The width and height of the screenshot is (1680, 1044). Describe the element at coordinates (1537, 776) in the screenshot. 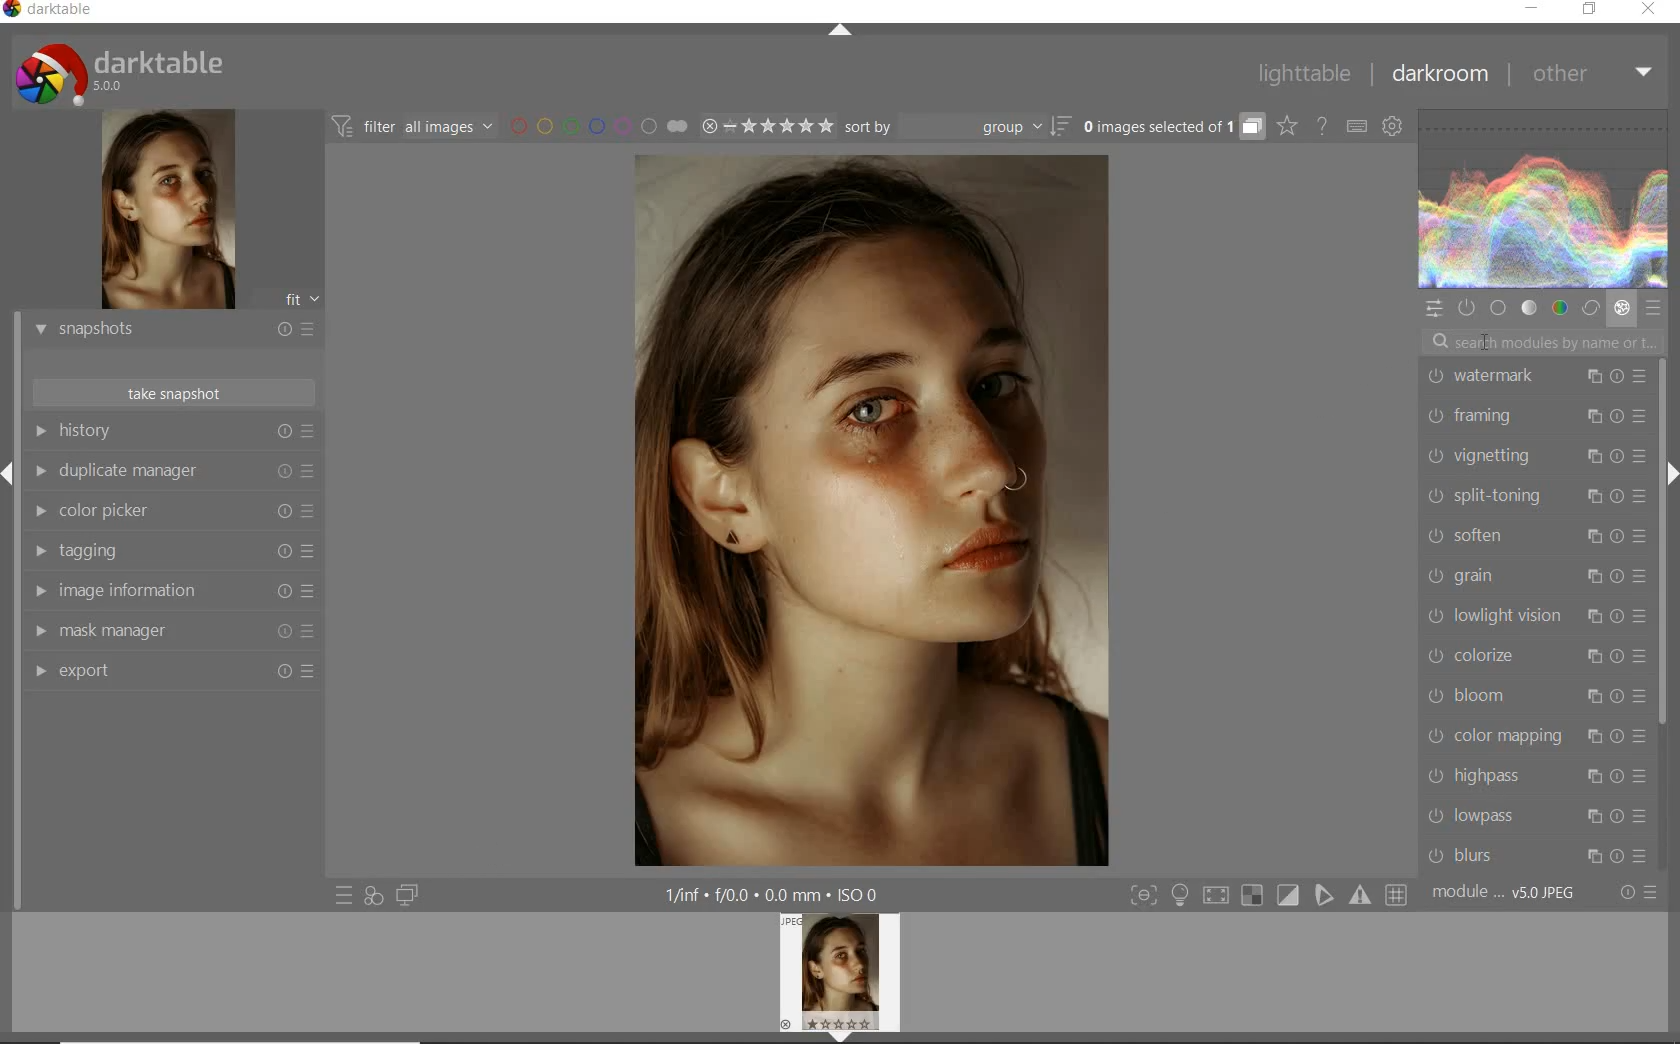

I see `highpass` at that location.